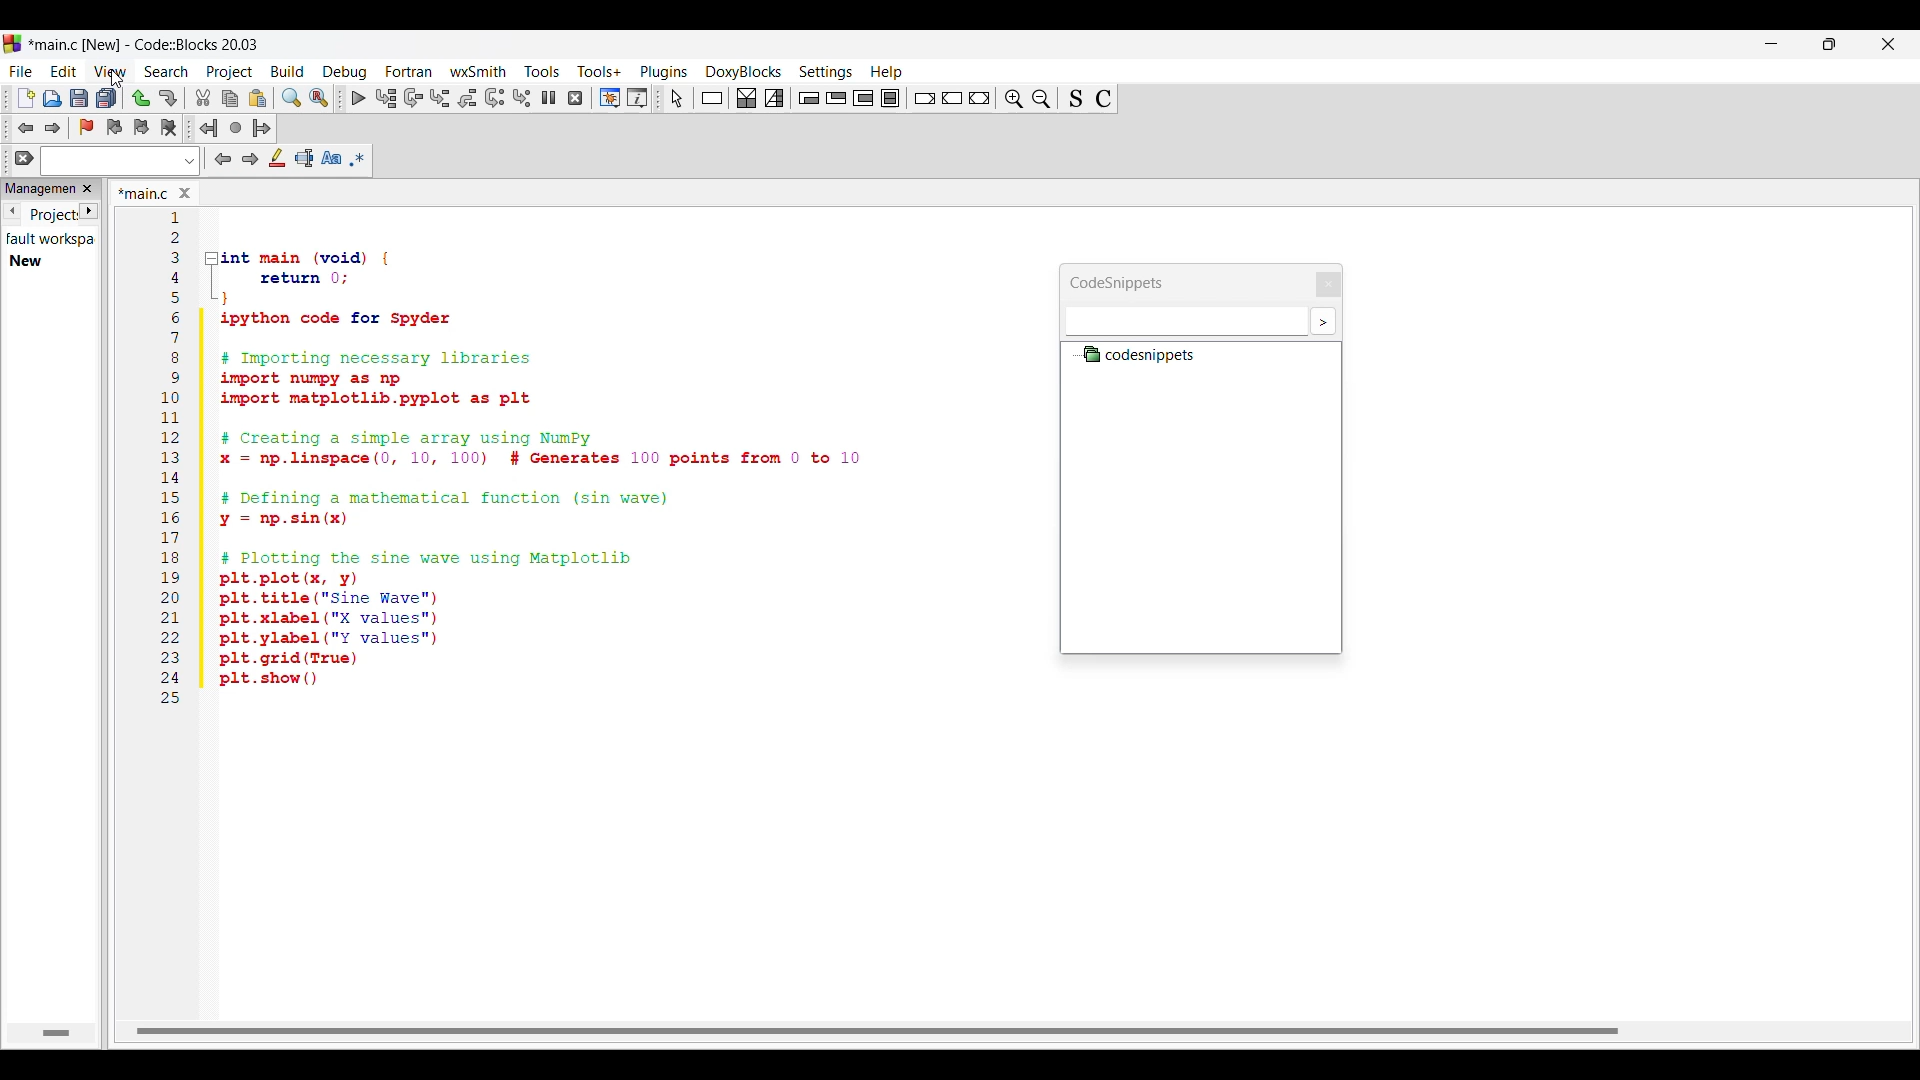  What do you see at coordinates (358, 98) in the screenshot?
I see `Debug/Continue` at bounding box center [358, 98].